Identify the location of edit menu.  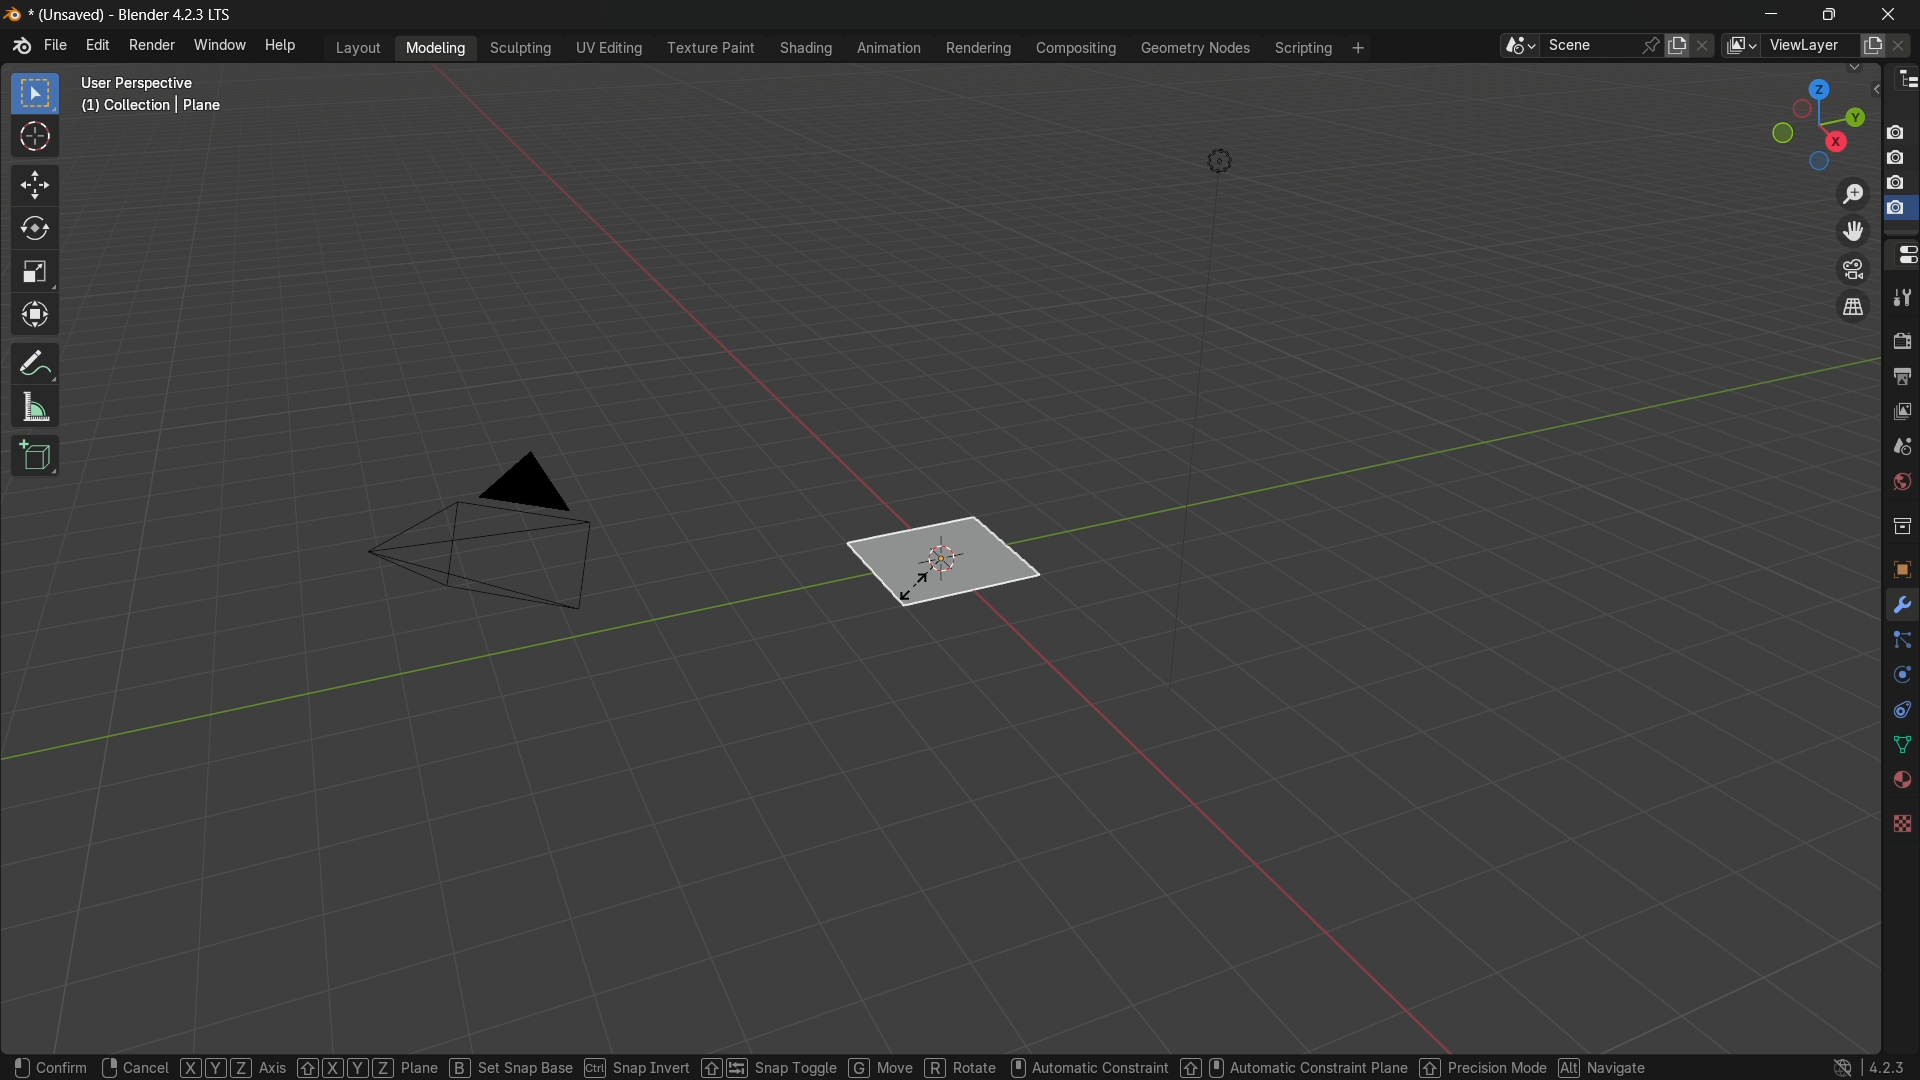
(101, 47).